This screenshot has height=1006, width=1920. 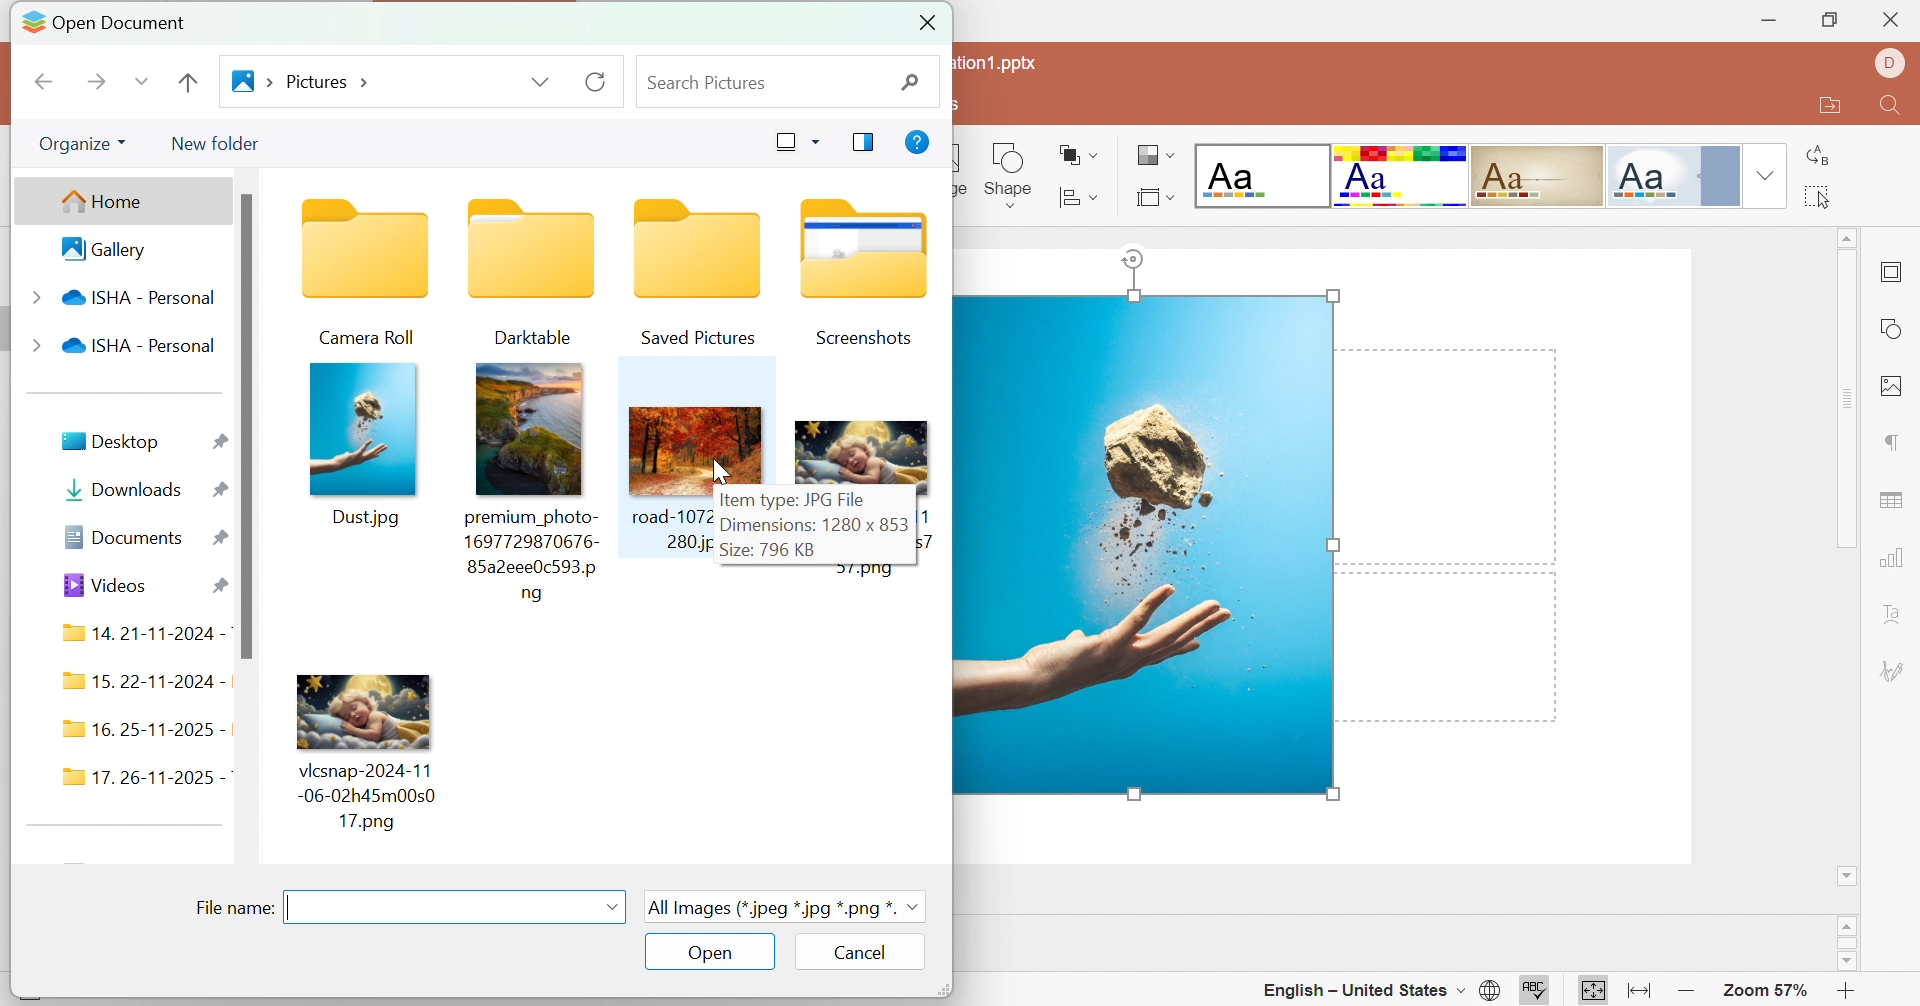 I want to click on Saved pictures, so click(x=691, y=270).